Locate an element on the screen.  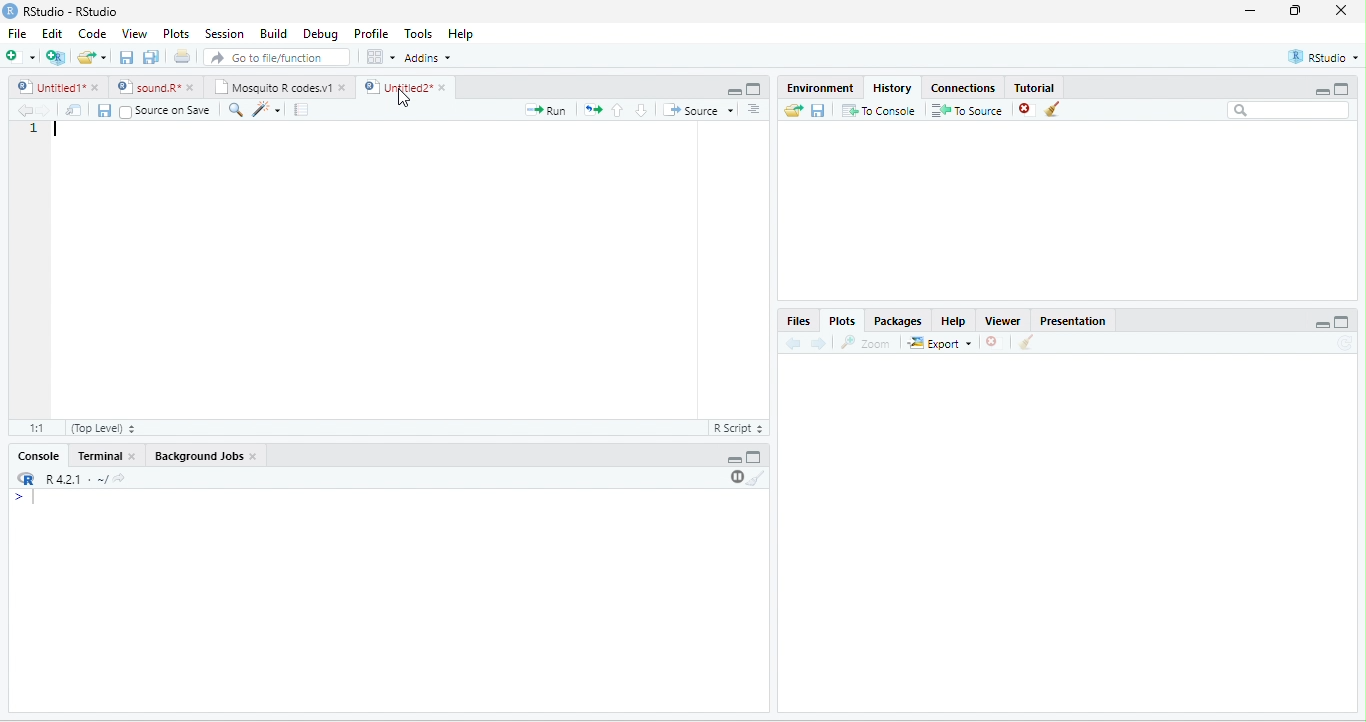
start typing is located at coordinates (28, 498).